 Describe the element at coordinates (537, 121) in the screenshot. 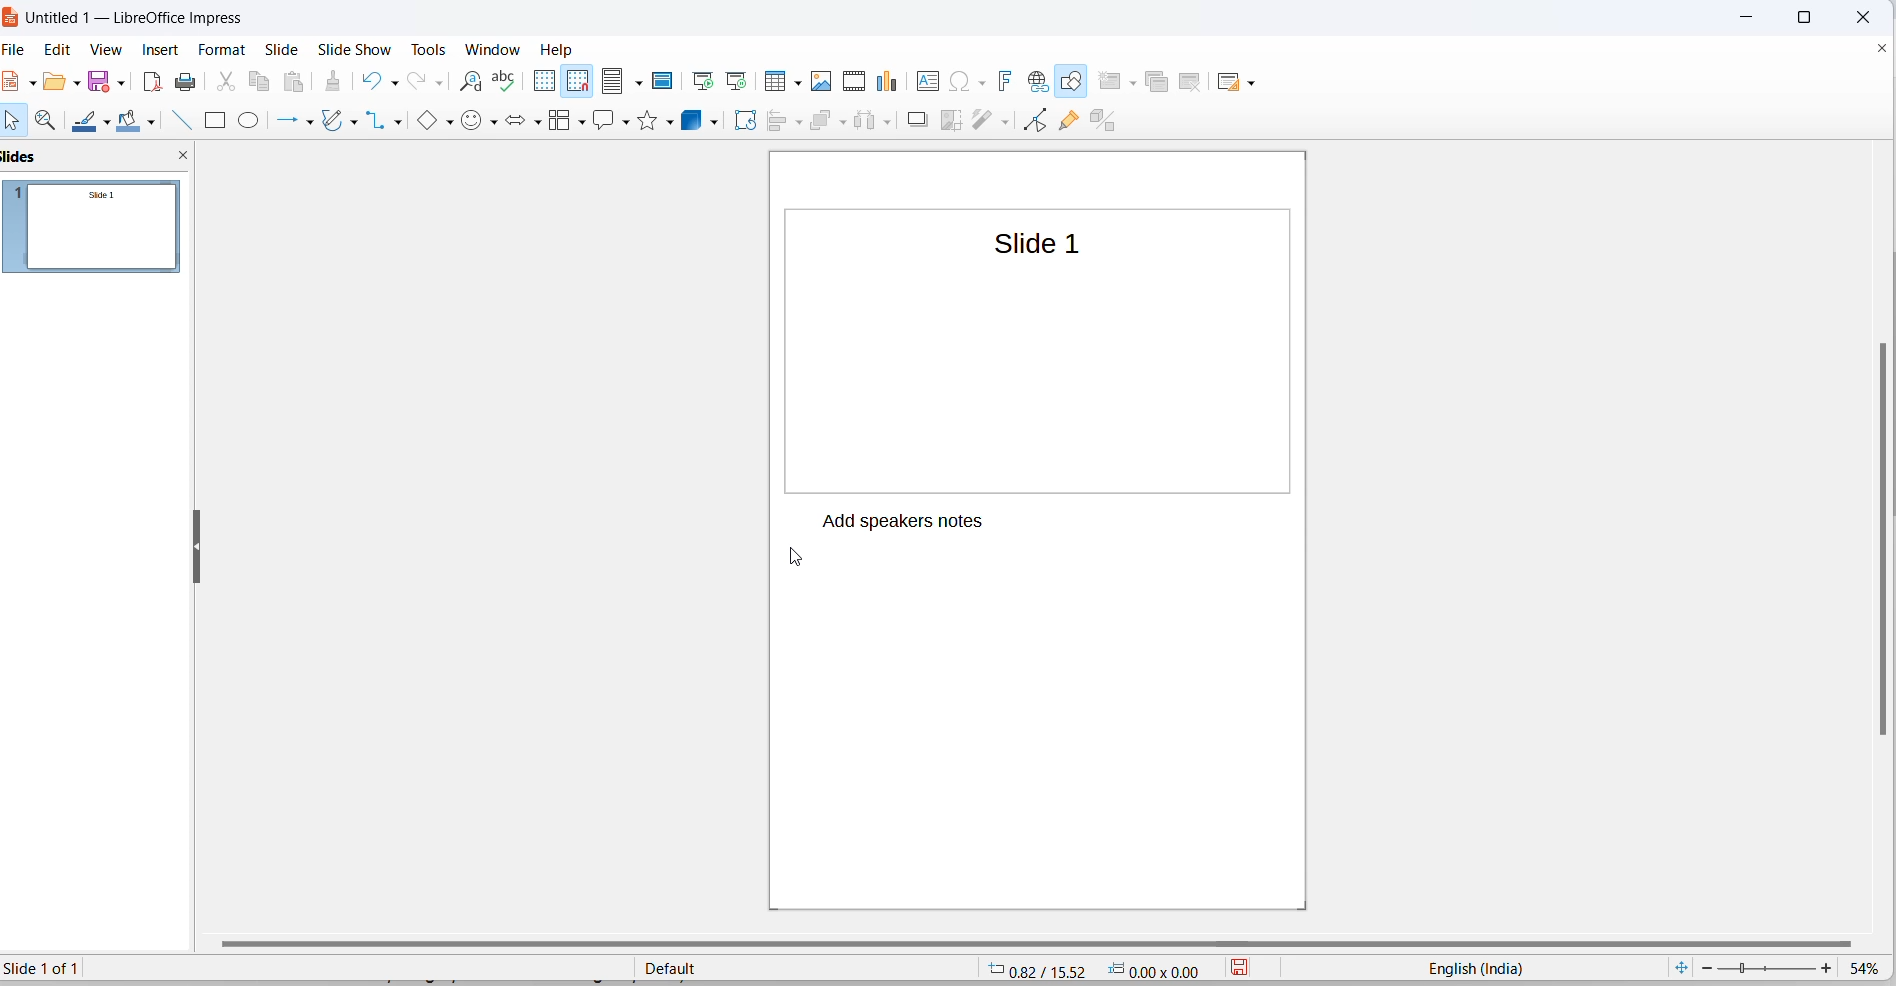

I see `block arrows options` at that location.